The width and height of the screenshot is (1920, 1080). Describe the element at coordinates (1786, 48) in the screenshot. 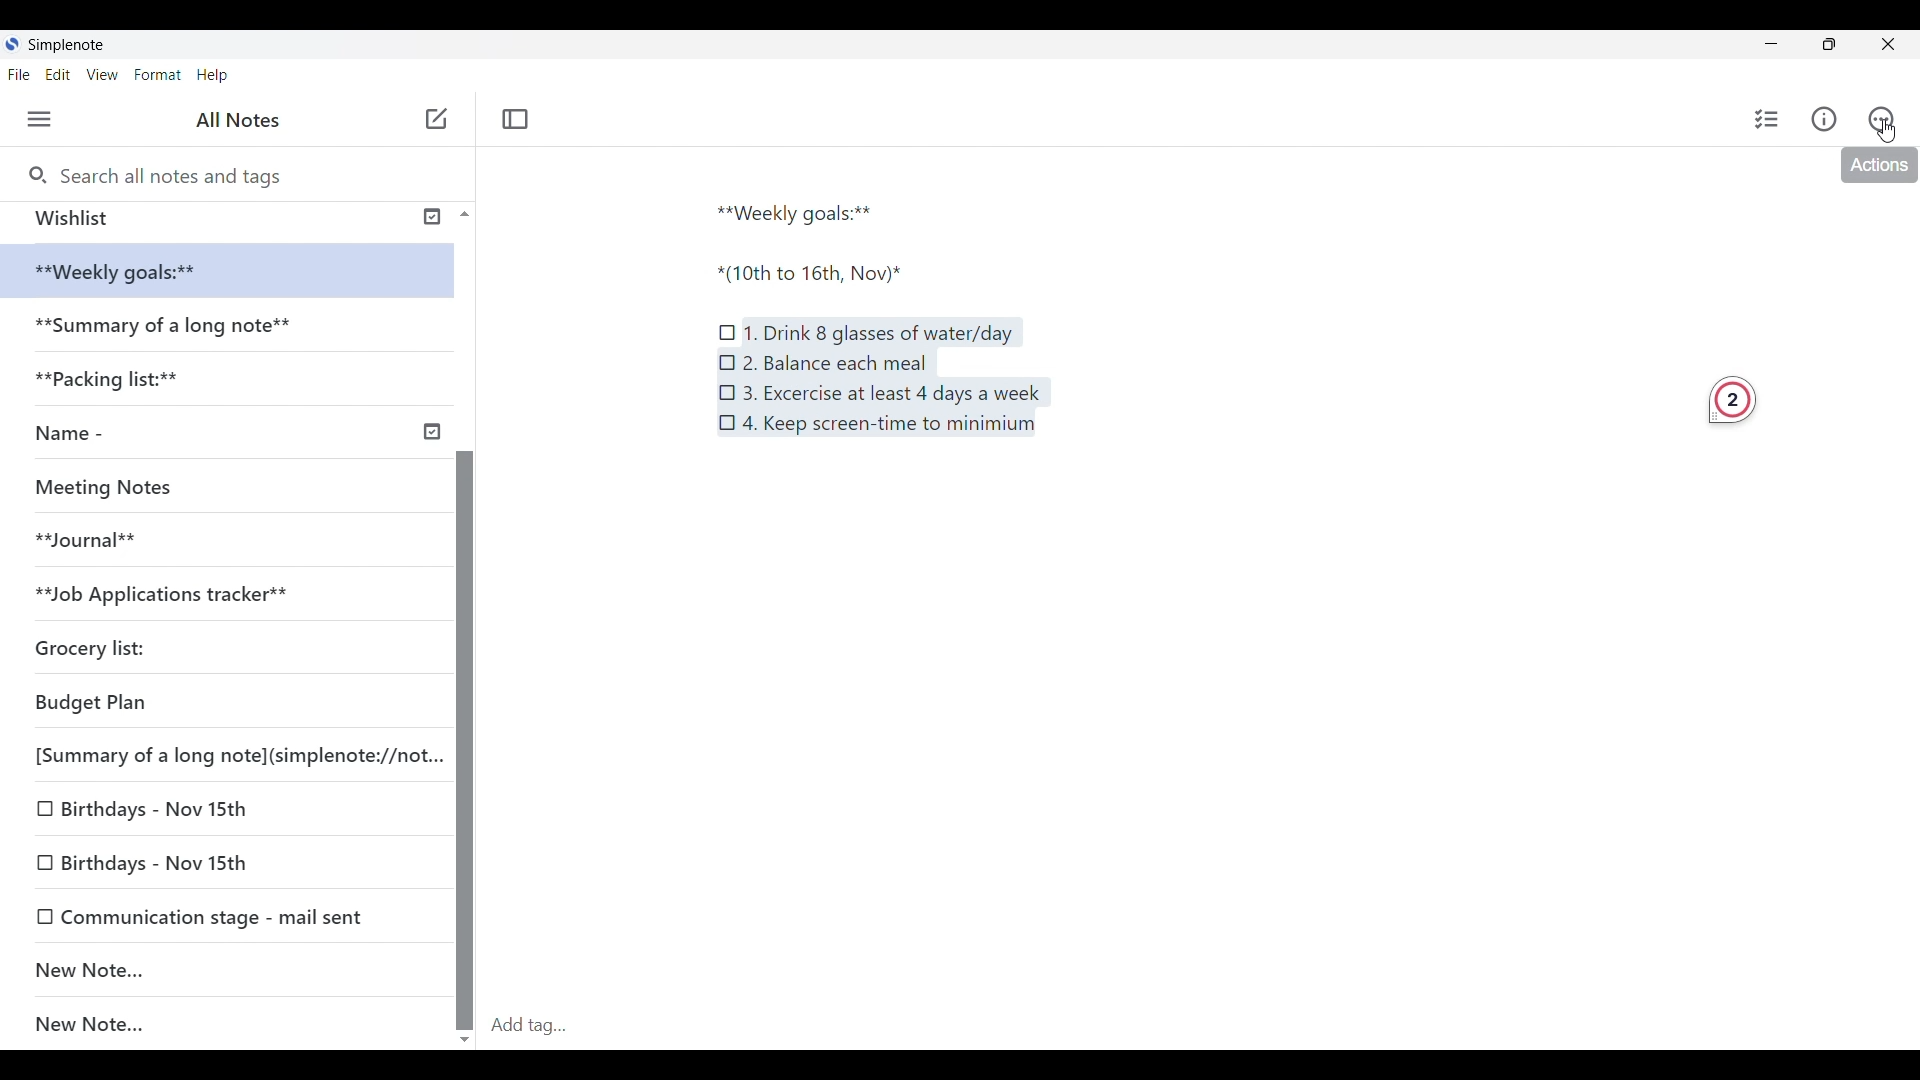

I see `minimize` at that location.